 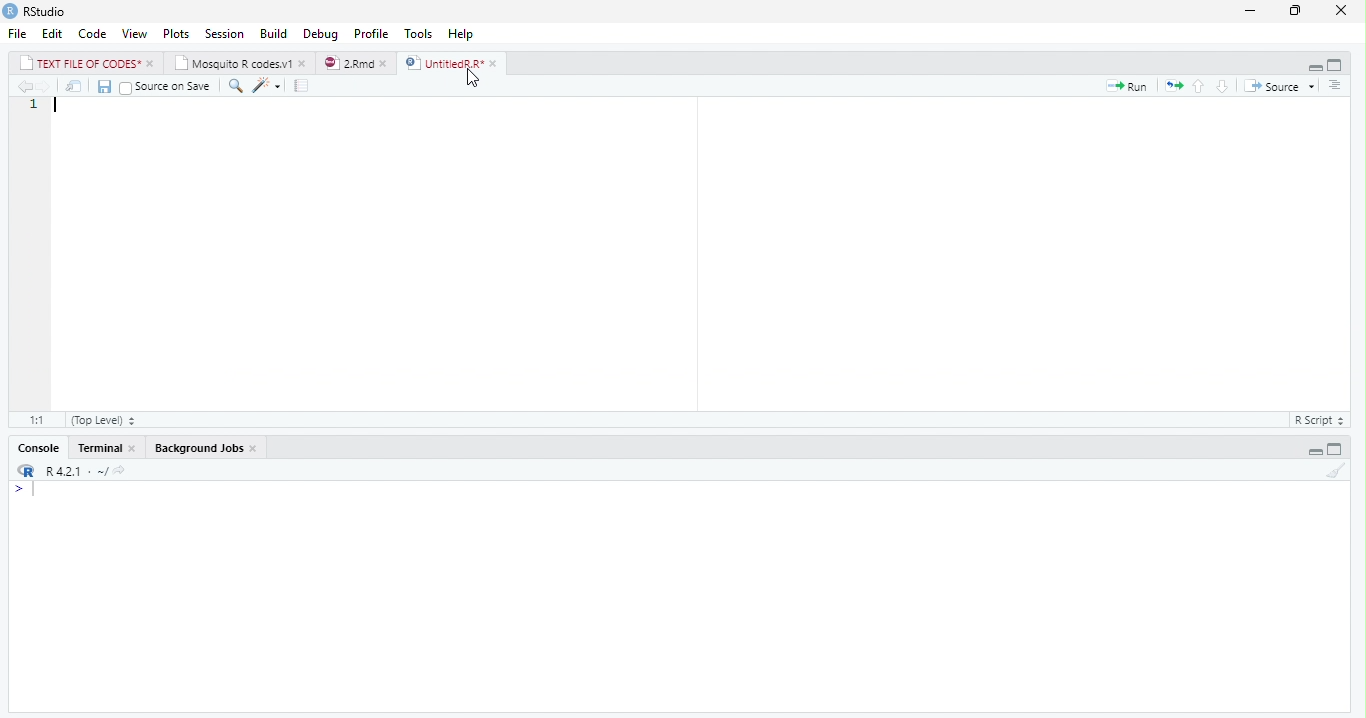 What do you see at coordinates (199, 448) in the screenshot?
I see `Background Jobs` at bounding box center [199, 448].